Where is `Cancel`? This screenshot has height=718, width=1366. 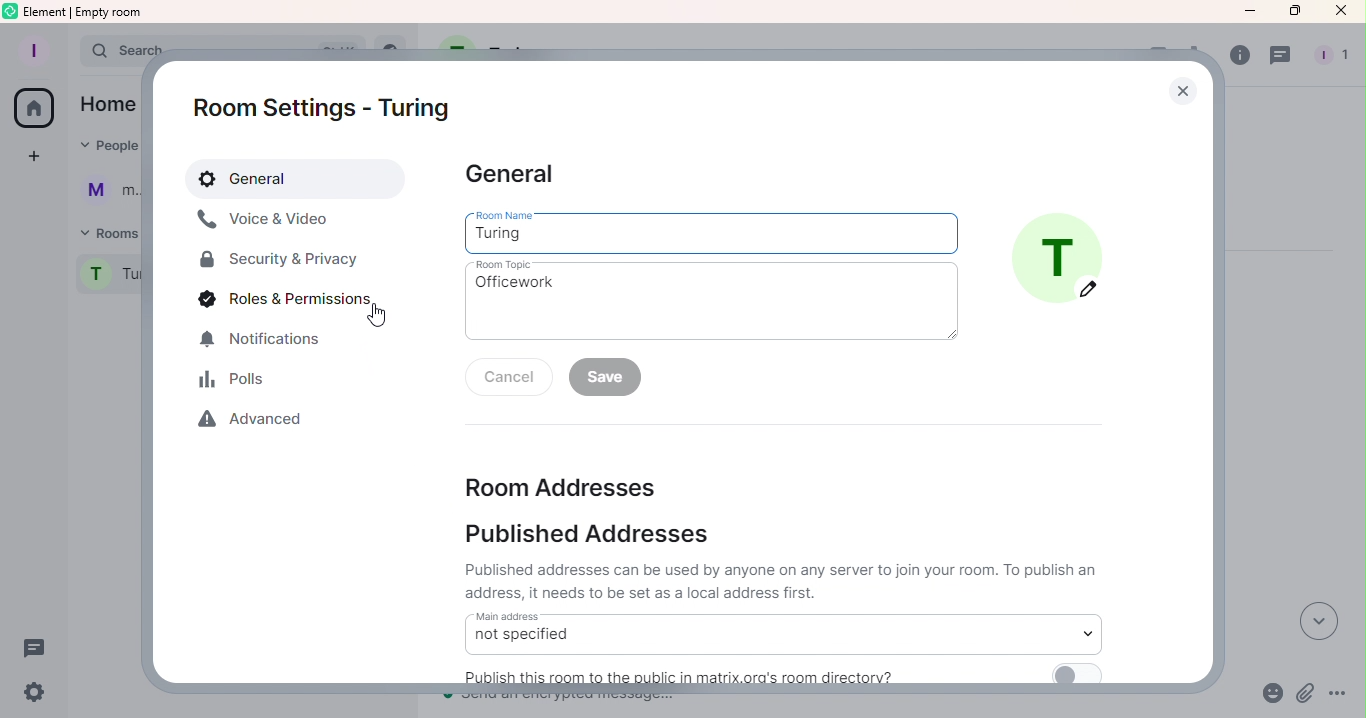 Cancel is located at coordinates (498, 382).